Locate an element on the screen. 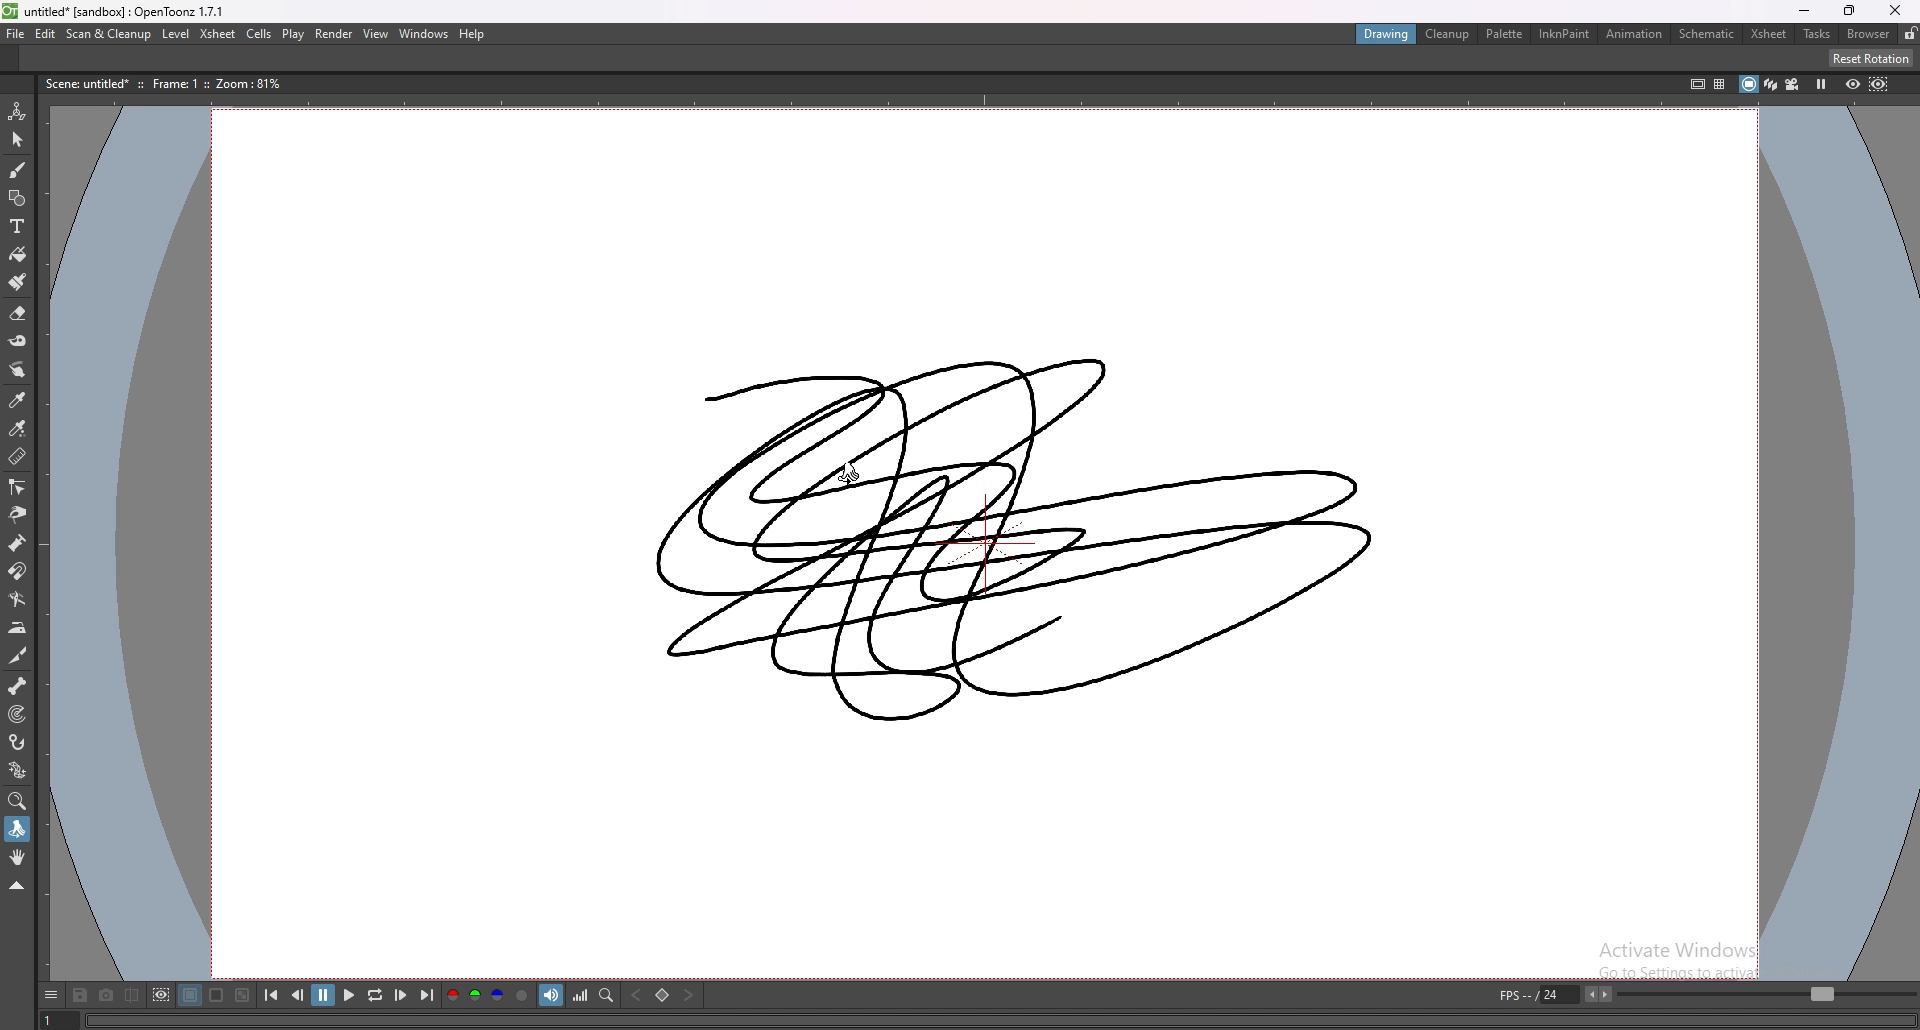 Image resolution: width=1920 pixels, height=1030 pixels. cursor is located at coordinates (845, 476).